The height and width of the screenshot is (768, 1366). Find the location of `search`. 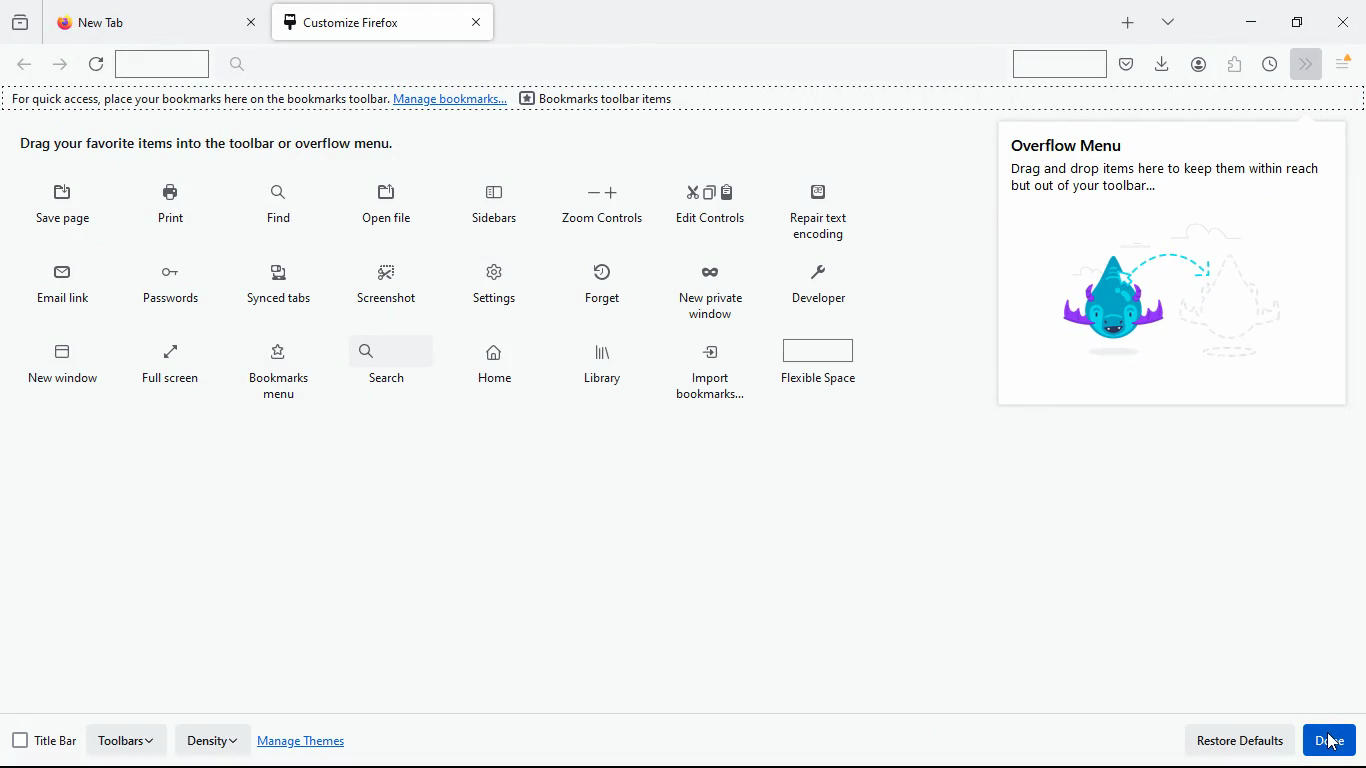

search is located at coordinates (1061, 64).